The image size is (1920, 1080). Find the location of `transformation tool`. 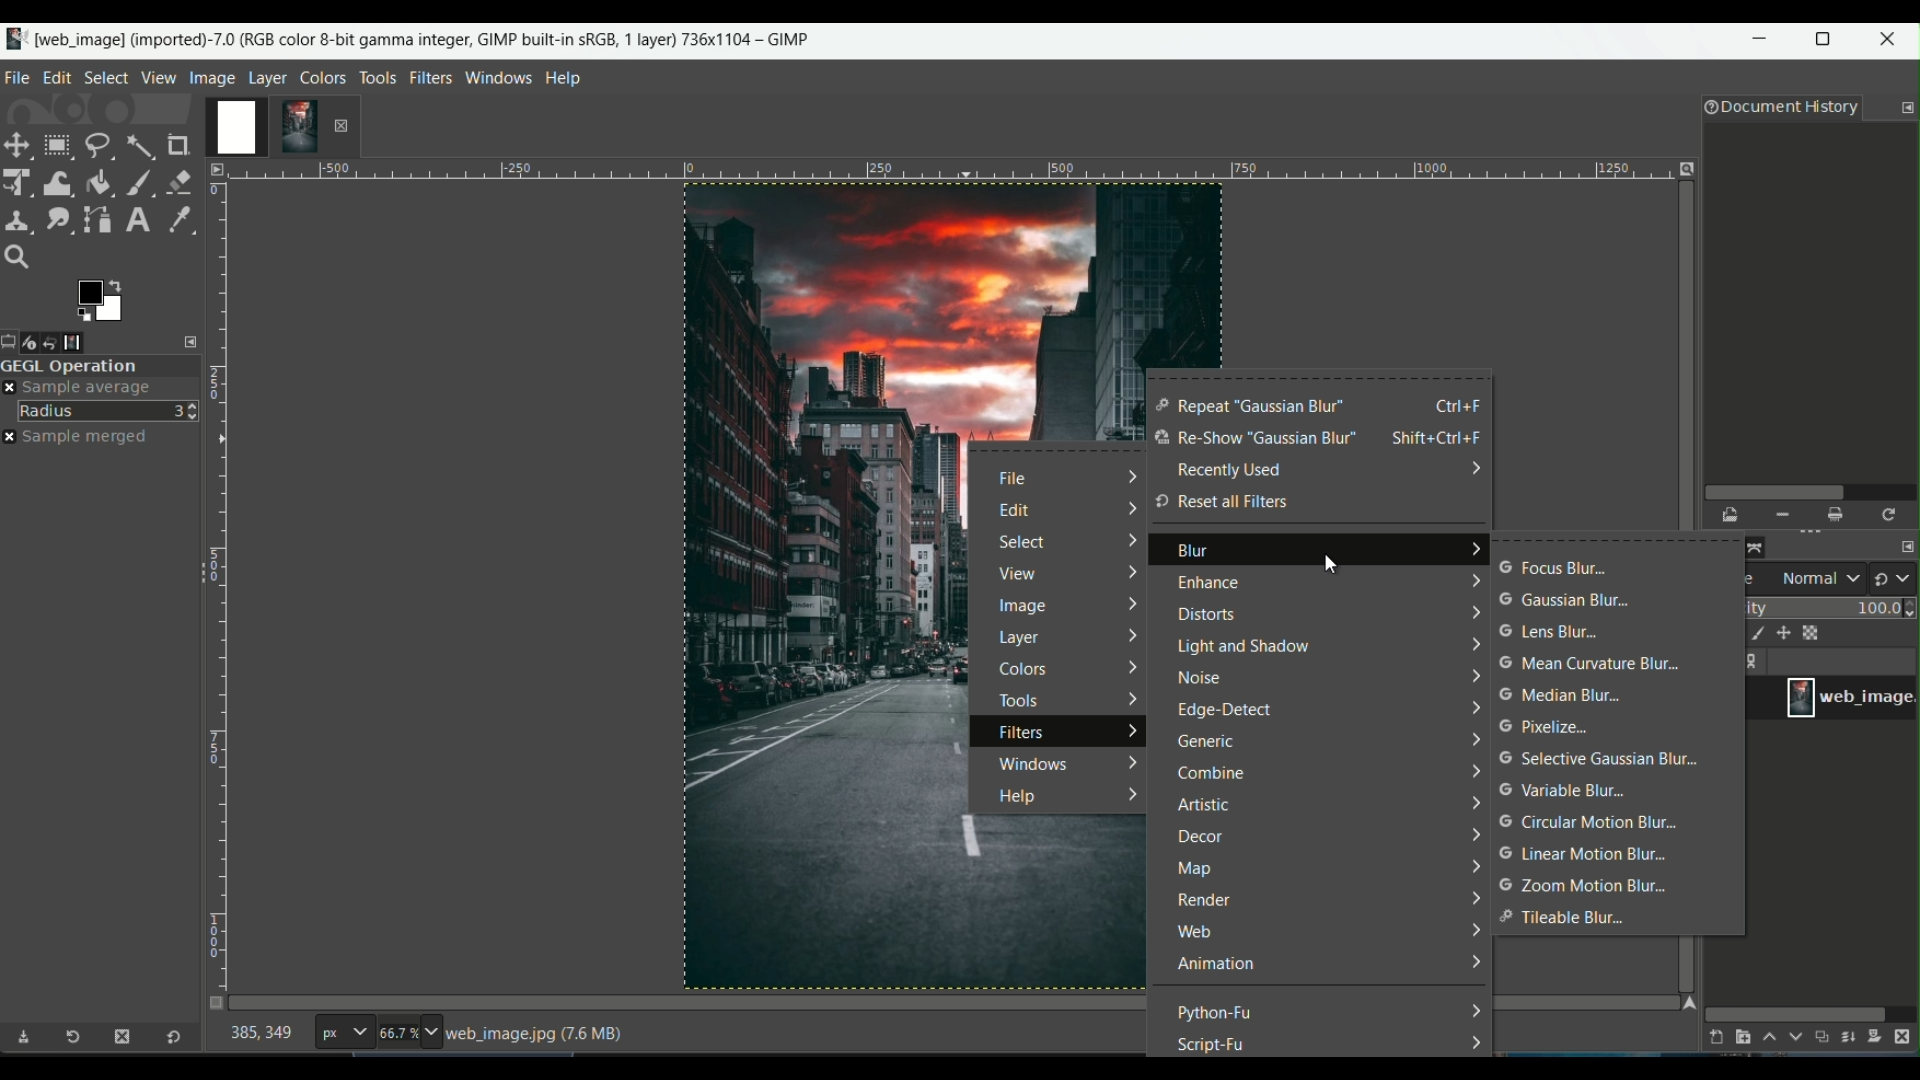

transformation tool is located at coordinates (58, 180).